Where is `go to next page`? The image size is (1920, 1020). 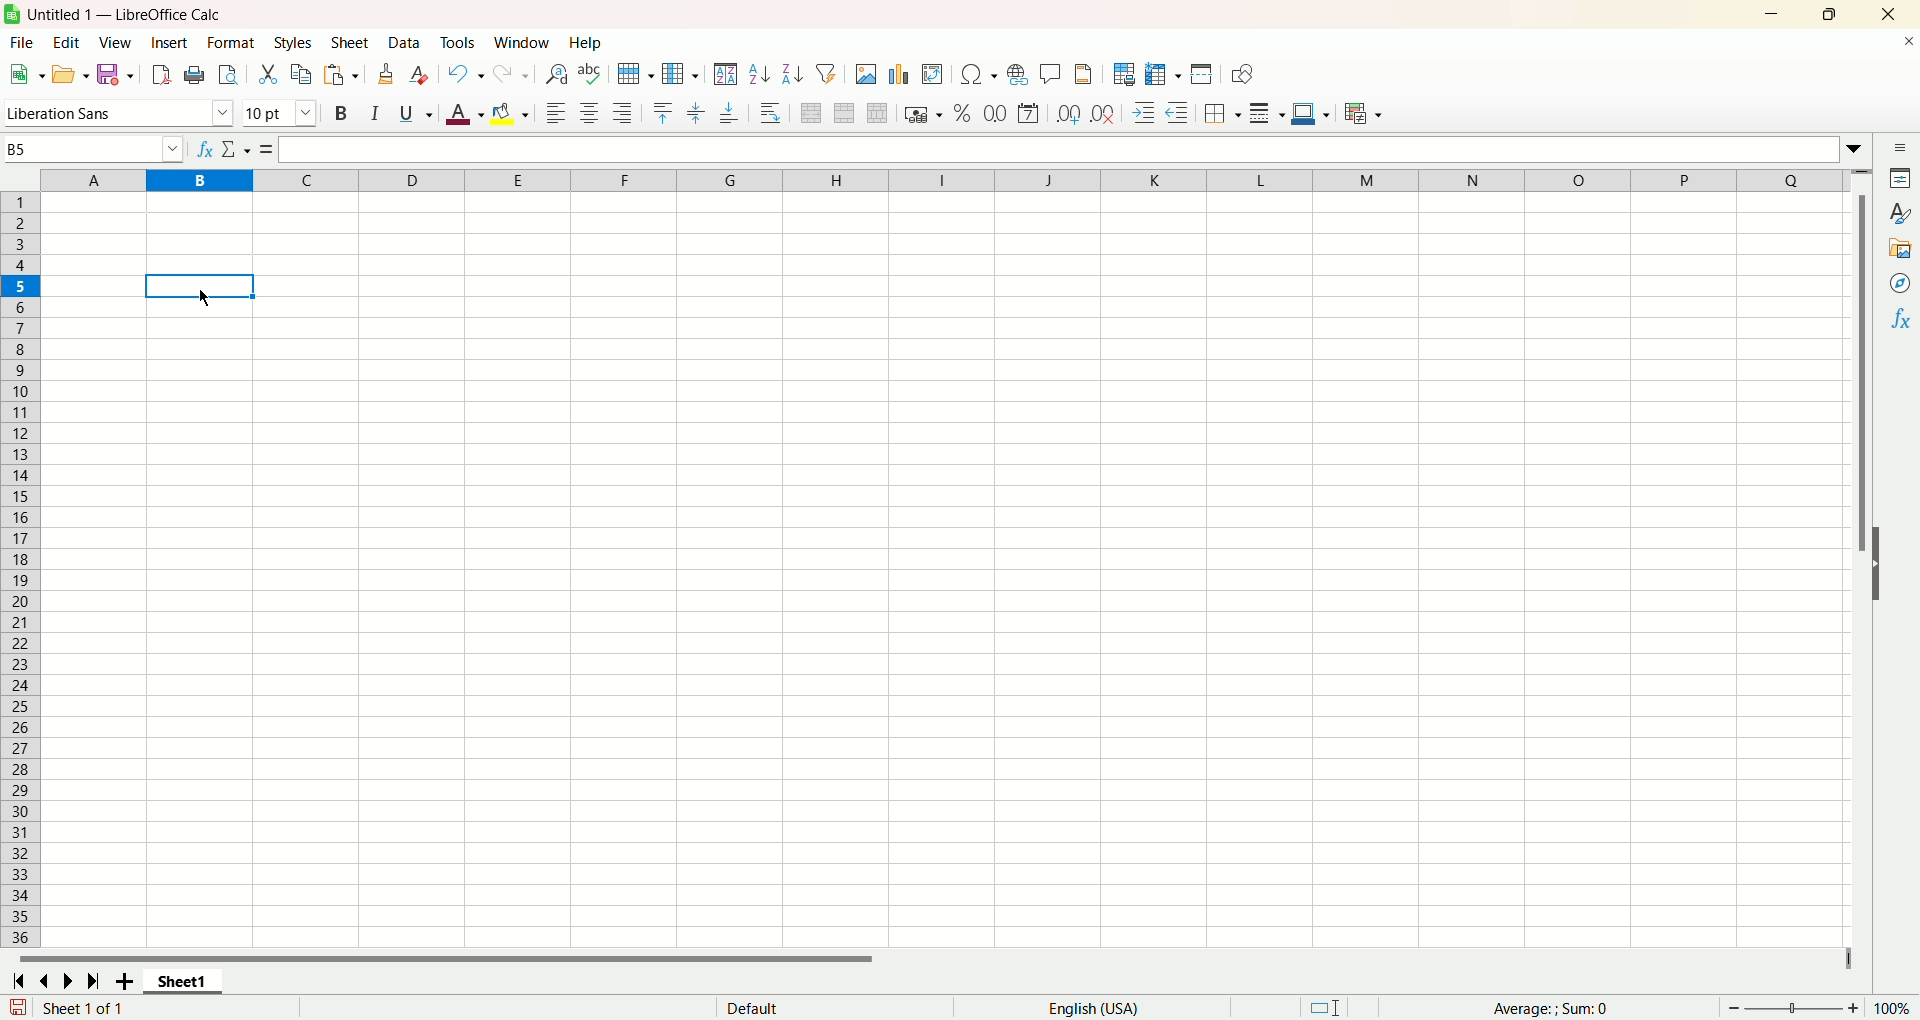
go to next page is located at coordinates (69, 982).